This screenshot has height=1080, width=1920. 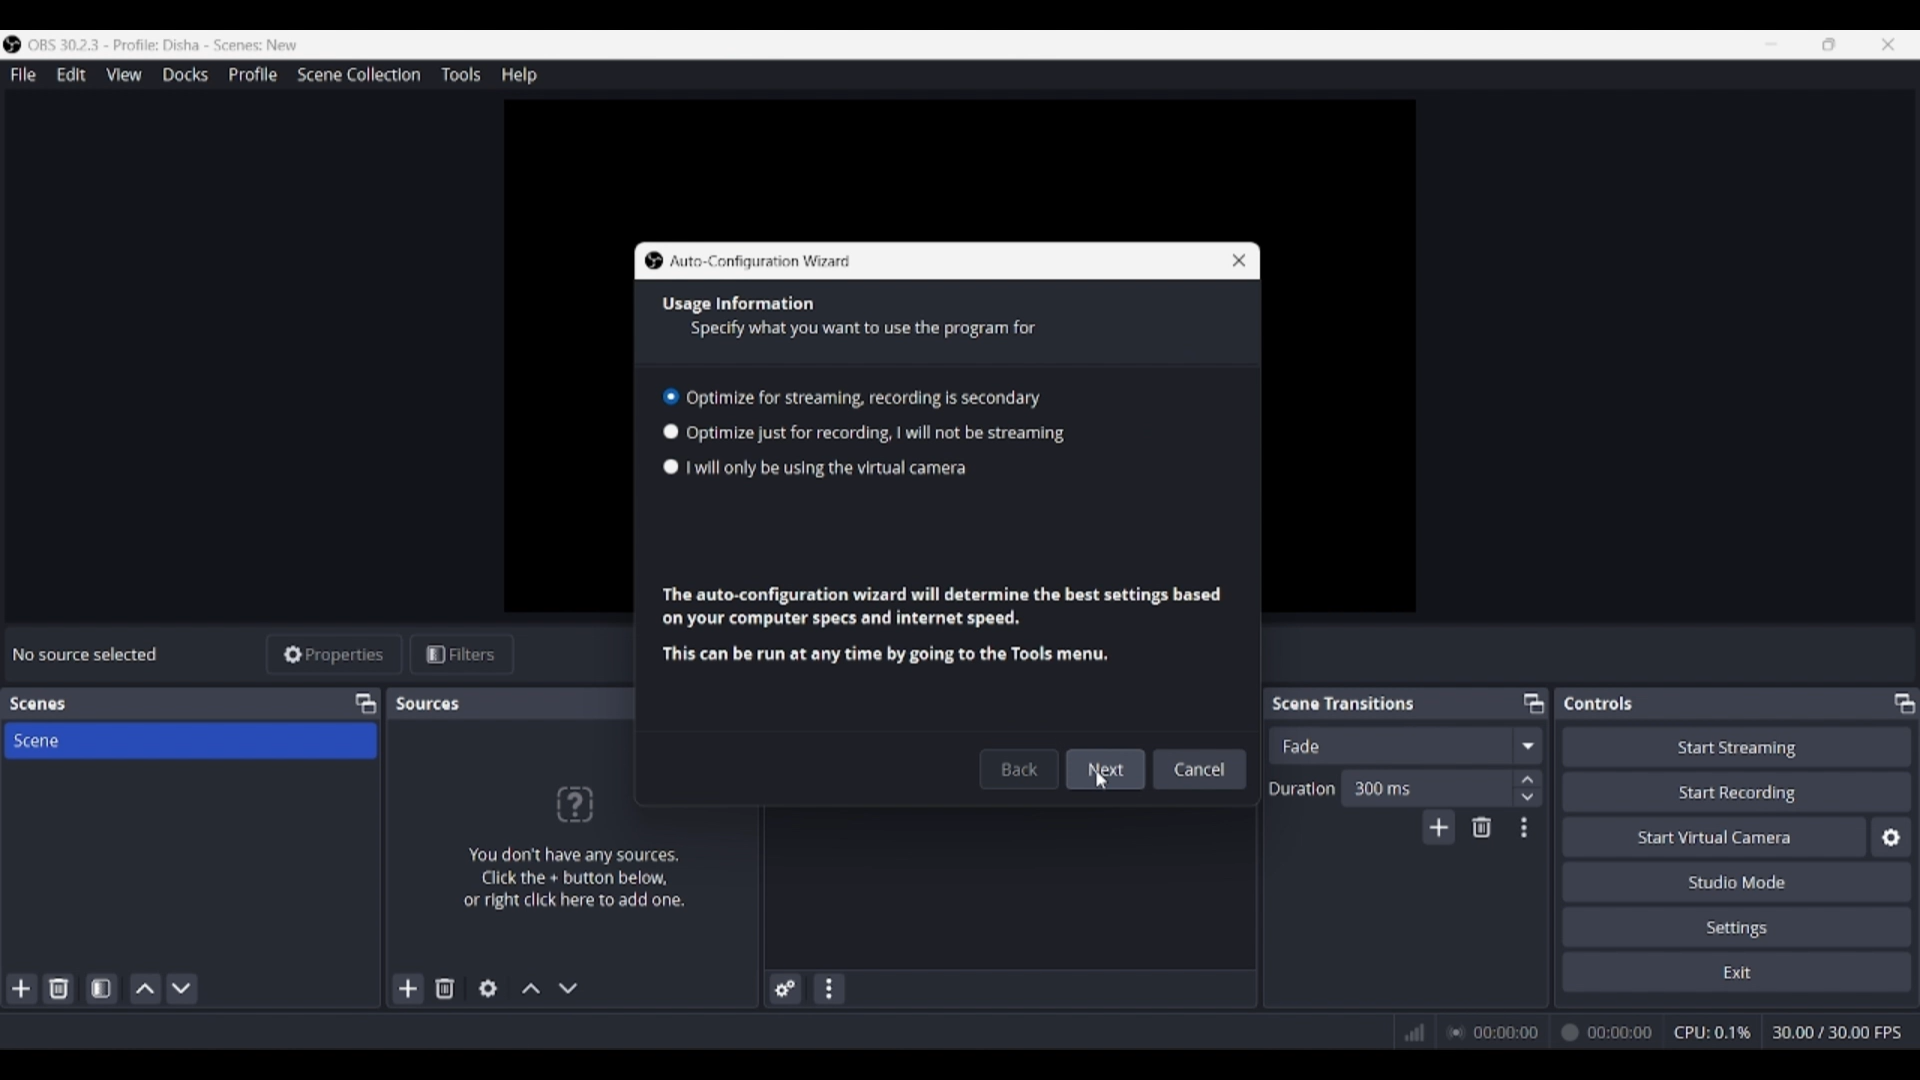 I want to click on Move source down, so click(x=568, y=988).